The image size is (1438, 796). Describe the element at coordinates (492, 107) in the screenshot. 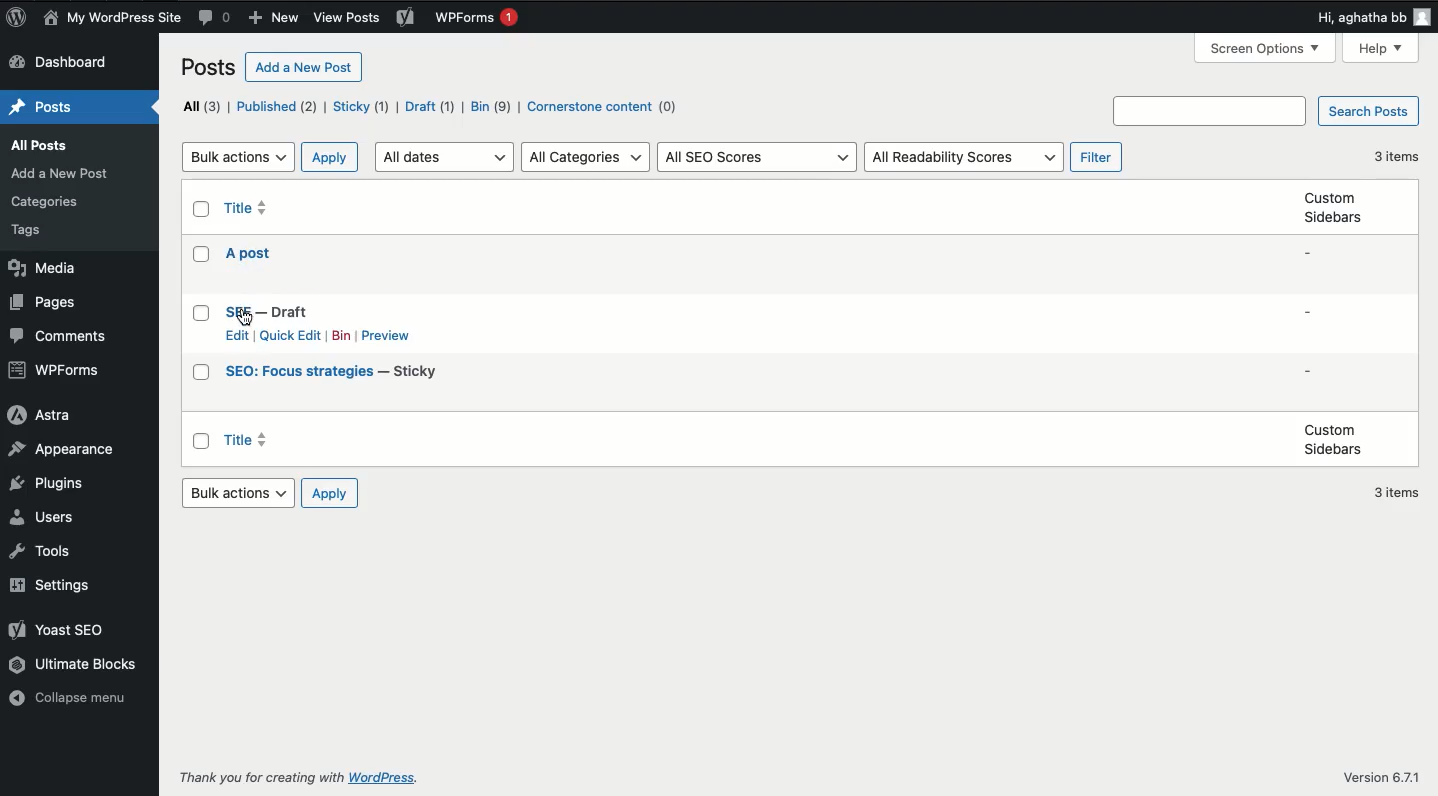

I see `Bin` at that location.